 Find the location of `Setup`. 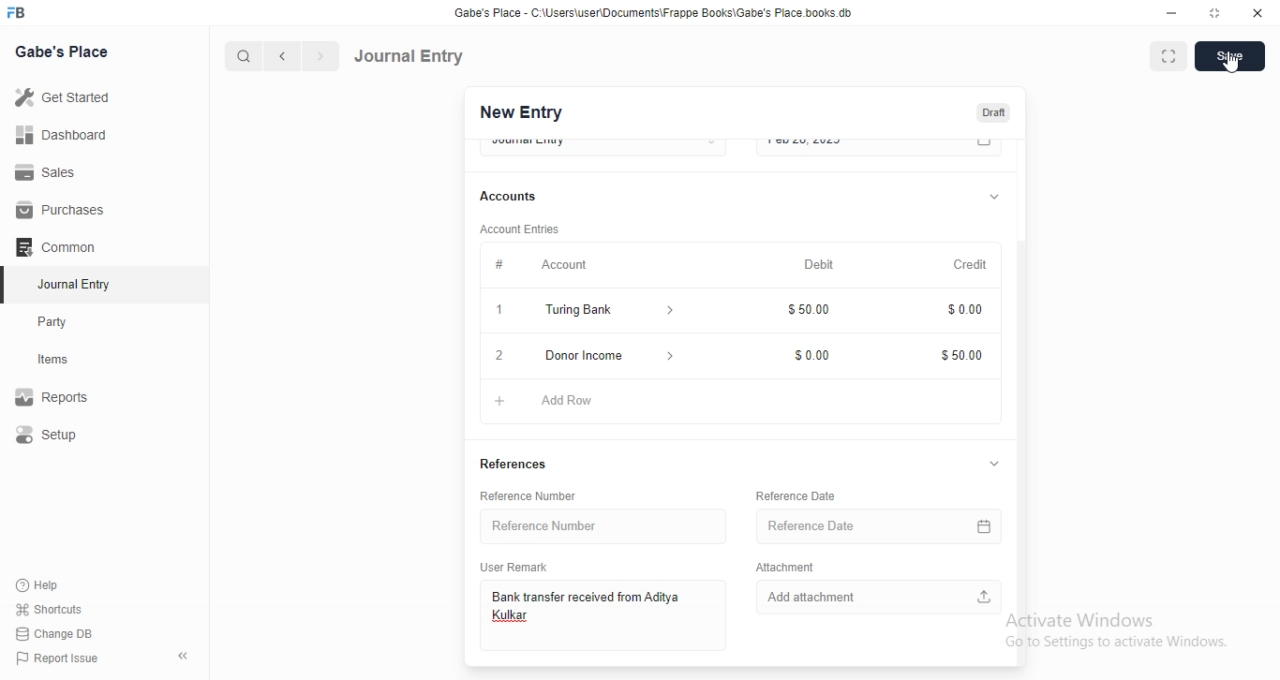

Setup is located at coordinates (66, 436).